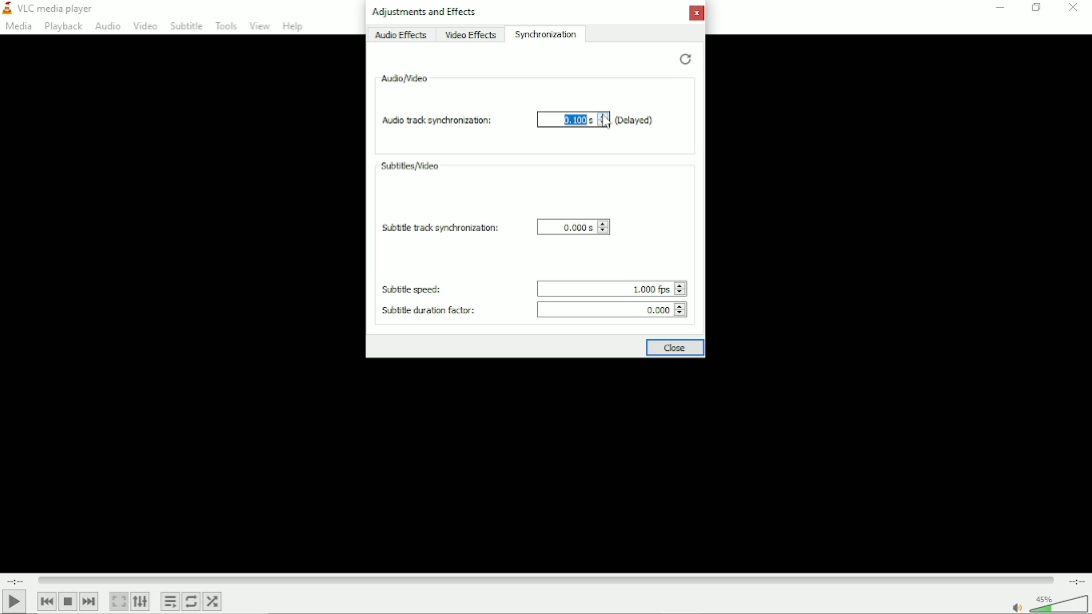 The width and height of the screenshot is (1092, 614). What do you see at coordinates (16, 579) in the screenshot?
I see `Elapsed time` at bounding box center [16, 579].